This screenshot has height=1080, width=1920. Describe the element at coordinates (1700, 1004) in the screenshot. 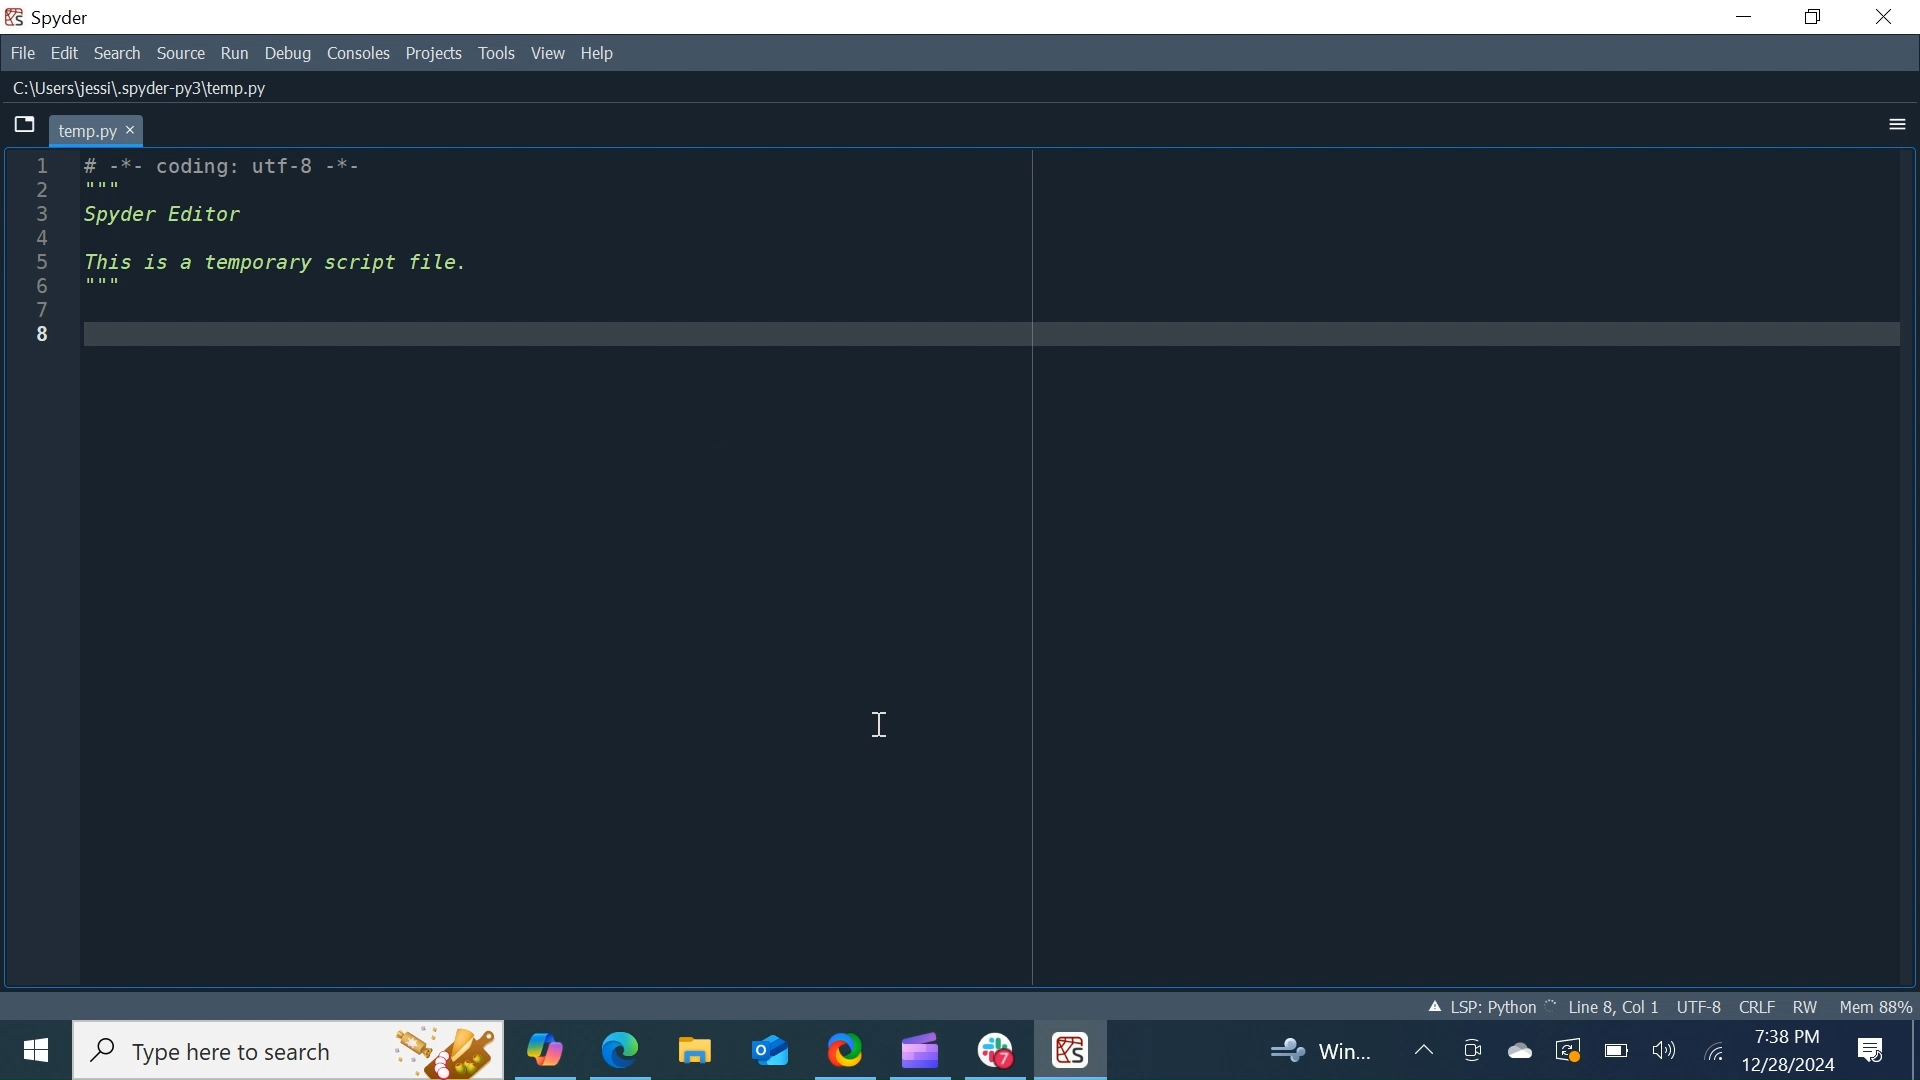

I see `File Encoding` at that location.